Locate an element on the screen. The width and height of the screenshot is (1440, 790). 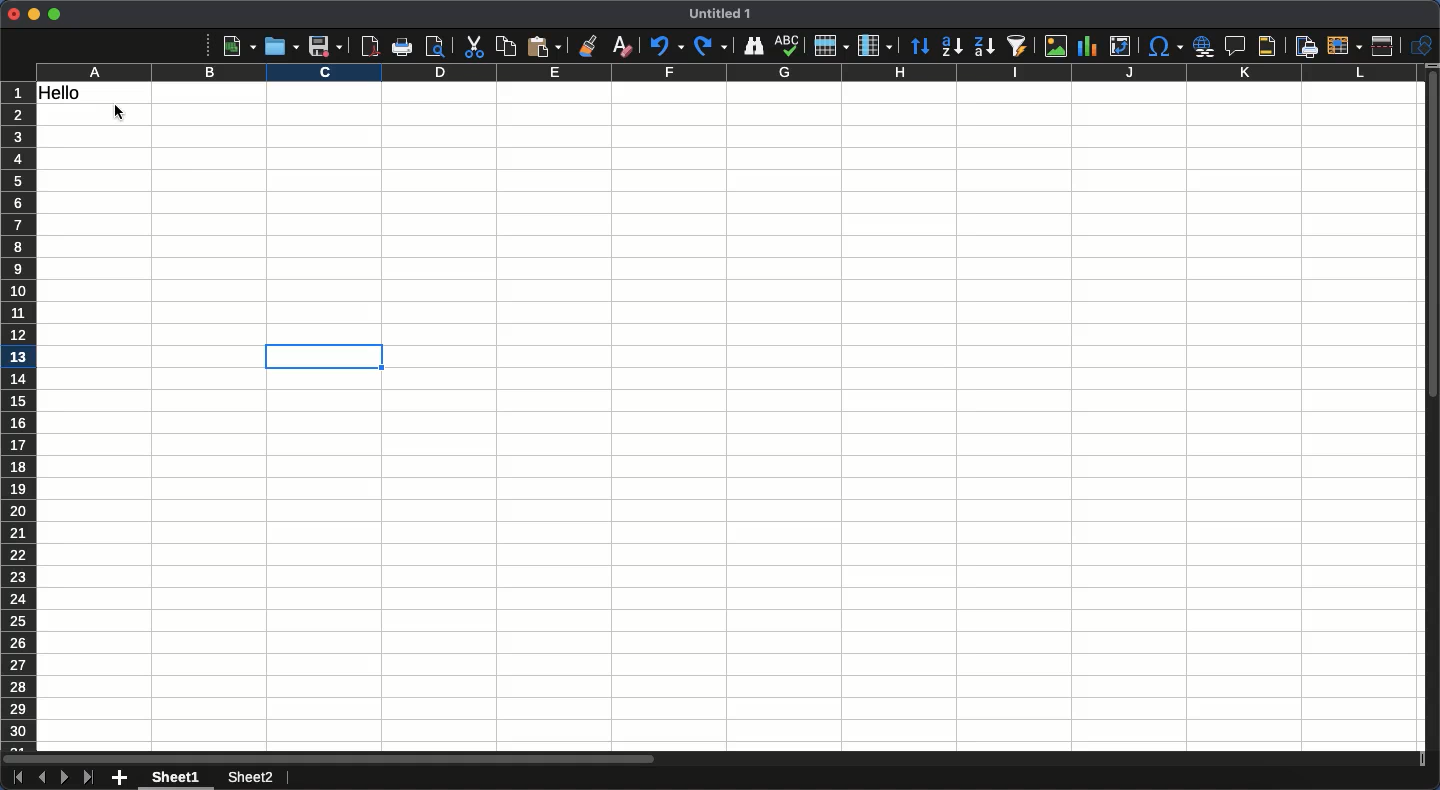
Columns is located at coordinates (729, 73).